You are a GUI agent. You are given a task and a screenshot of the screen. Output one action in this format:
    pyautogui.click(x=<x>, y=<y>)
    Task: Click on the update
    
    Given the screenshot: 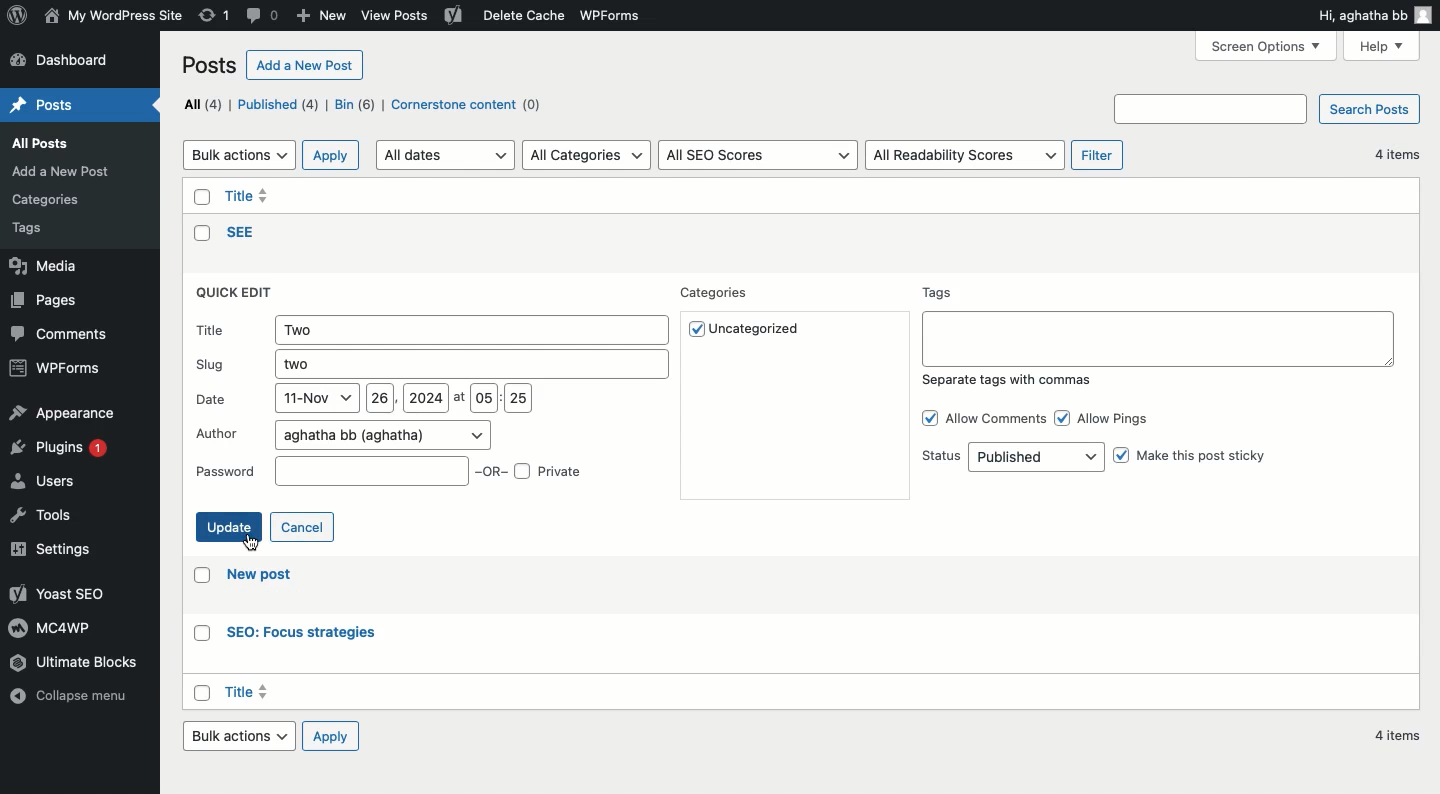 What is the action you would take?
    pyautogui.click(x=227, y=525)
    